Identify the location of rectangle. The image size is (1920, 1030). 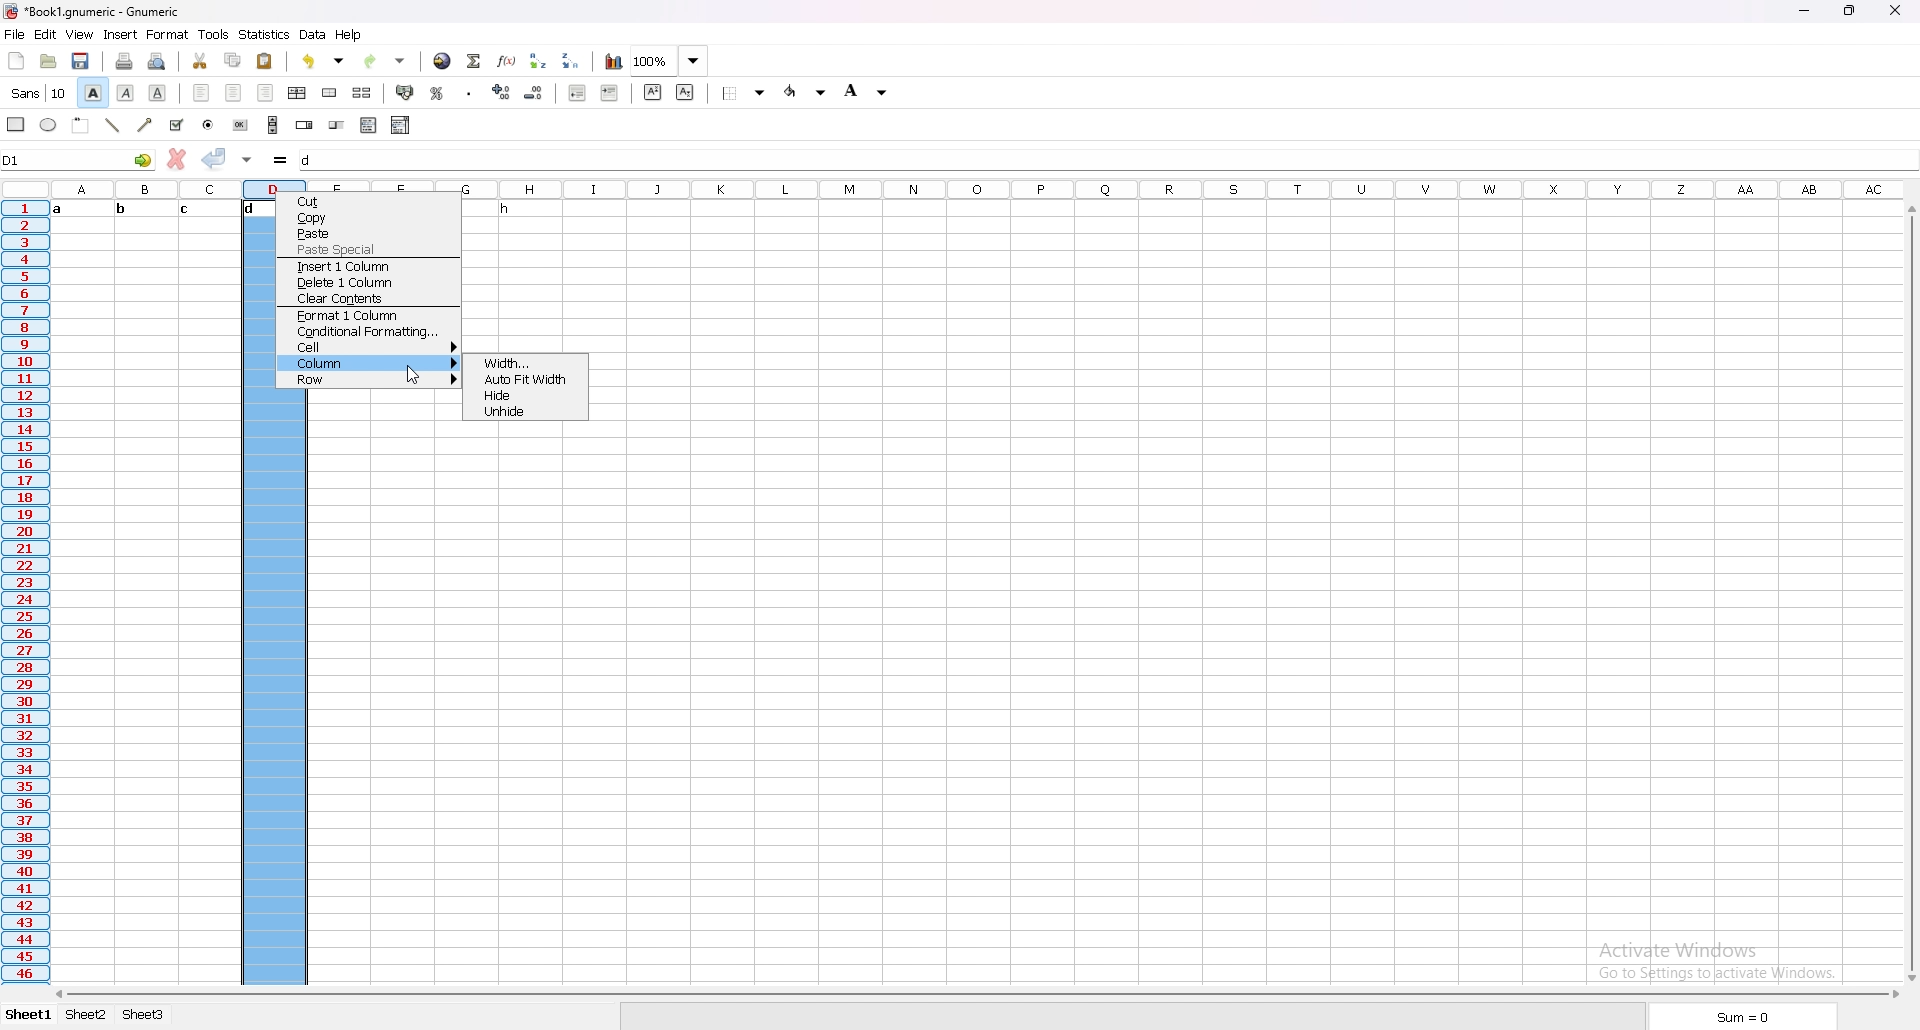
(16, 124).